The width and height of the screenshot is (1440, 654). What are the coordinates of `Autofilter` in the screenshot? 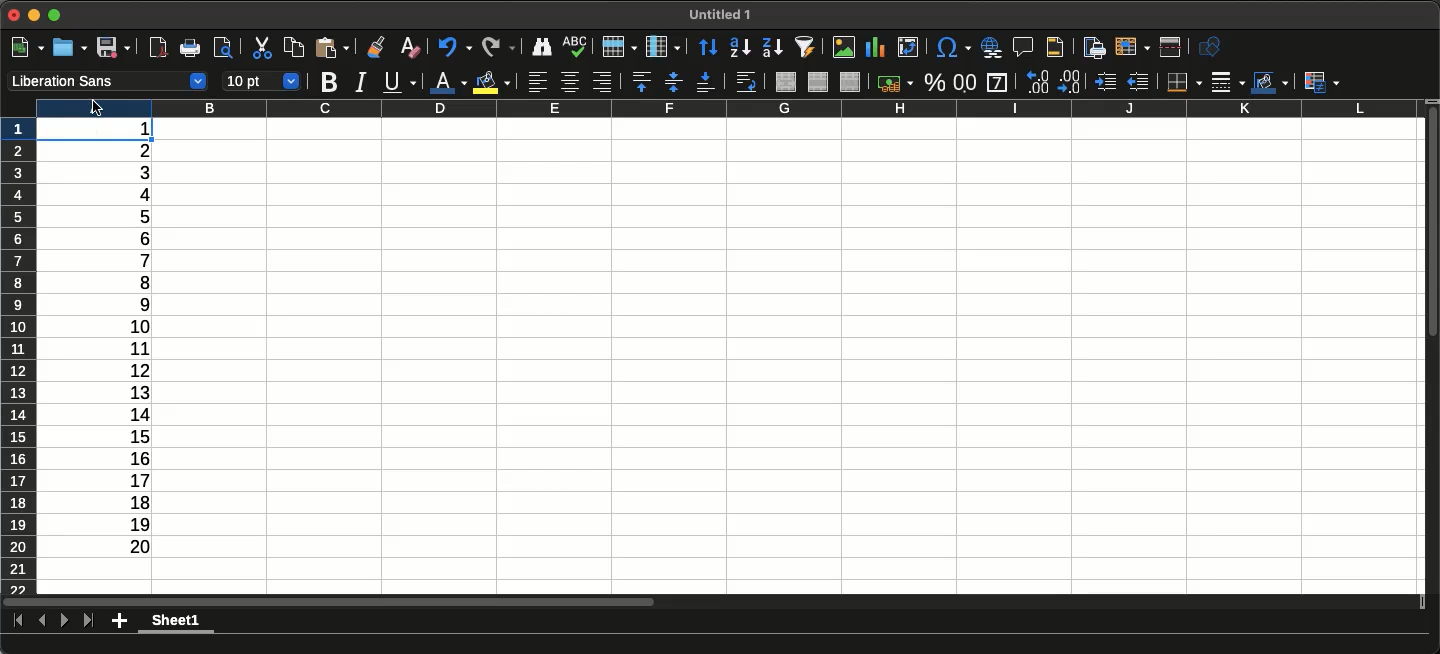 It's located at (803, 47).